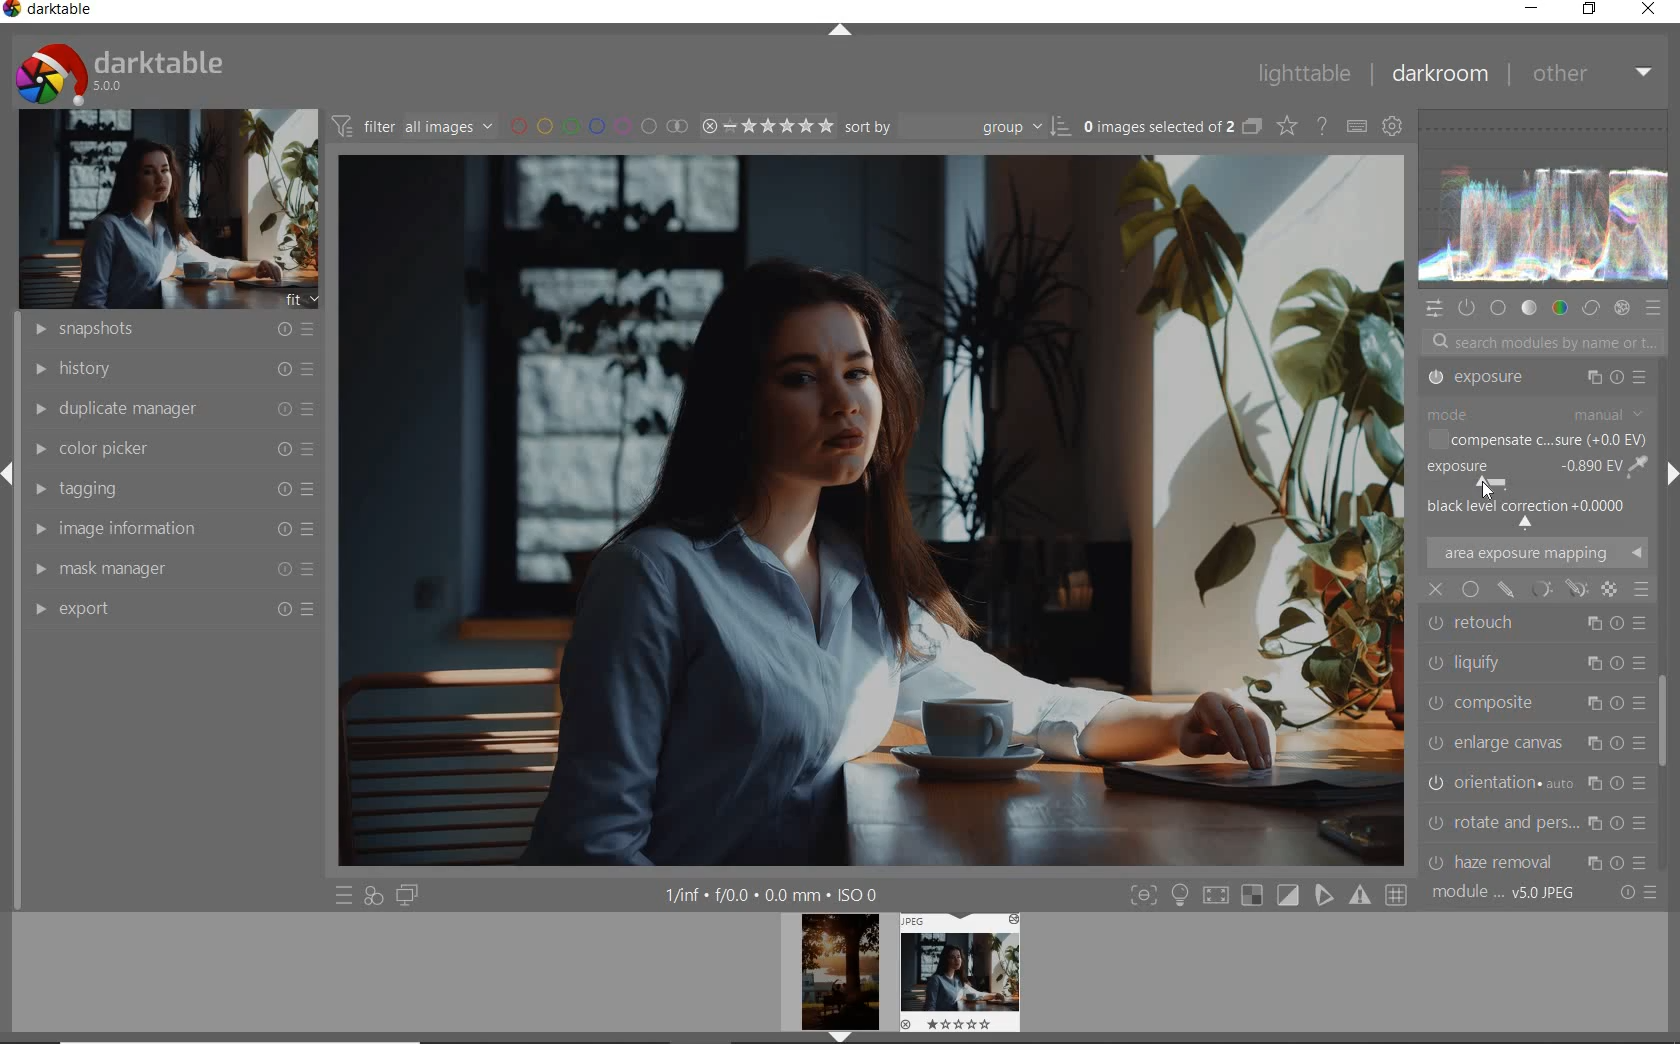 This screenshot has width=1680, height=1044. What do you see at coordinates (1559, 309) in the screenshot?
I see `COLOR` at bounding box center [1559, 309].